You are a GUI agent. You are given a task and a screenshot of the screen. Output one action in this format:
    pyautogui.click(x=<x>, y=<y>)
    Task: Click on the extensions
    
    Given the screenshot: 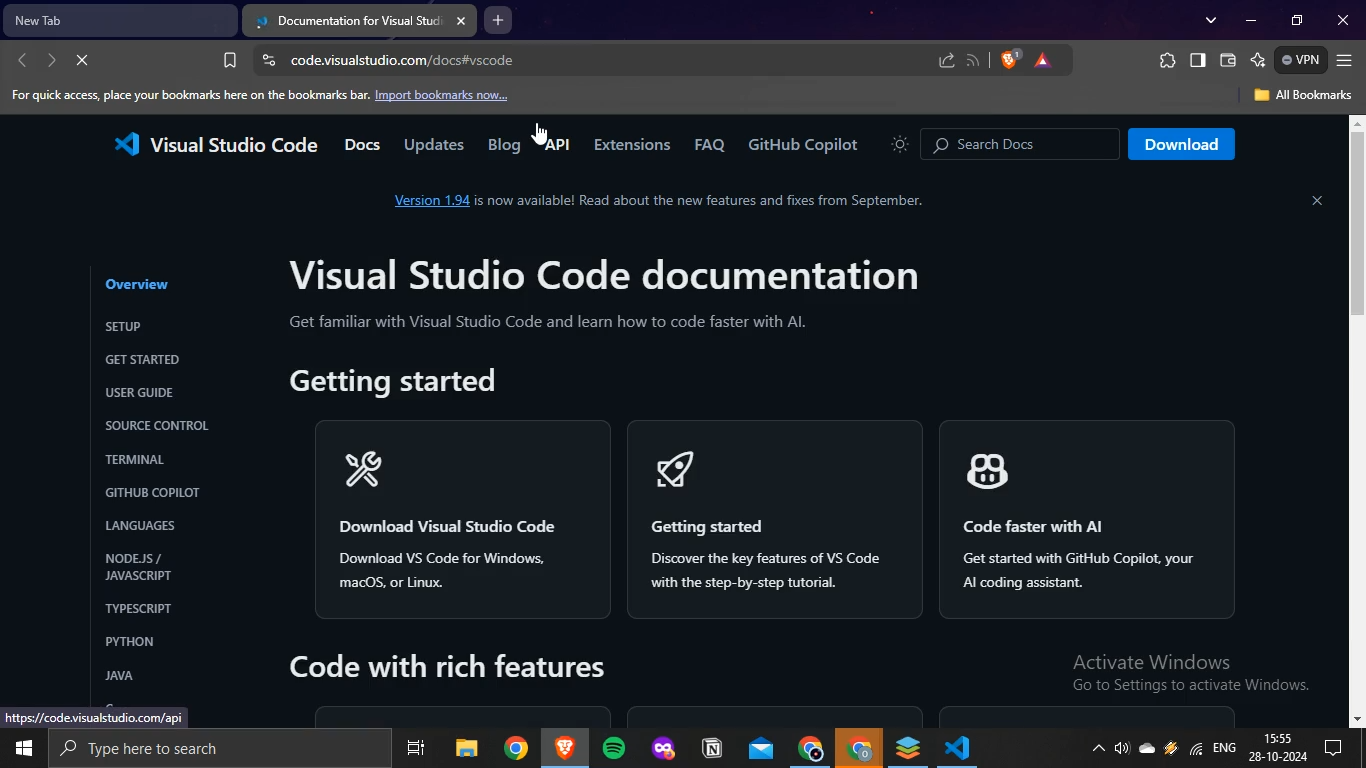 What is the action you would take?
    pyautogui.click(x=1165, y=62)
    